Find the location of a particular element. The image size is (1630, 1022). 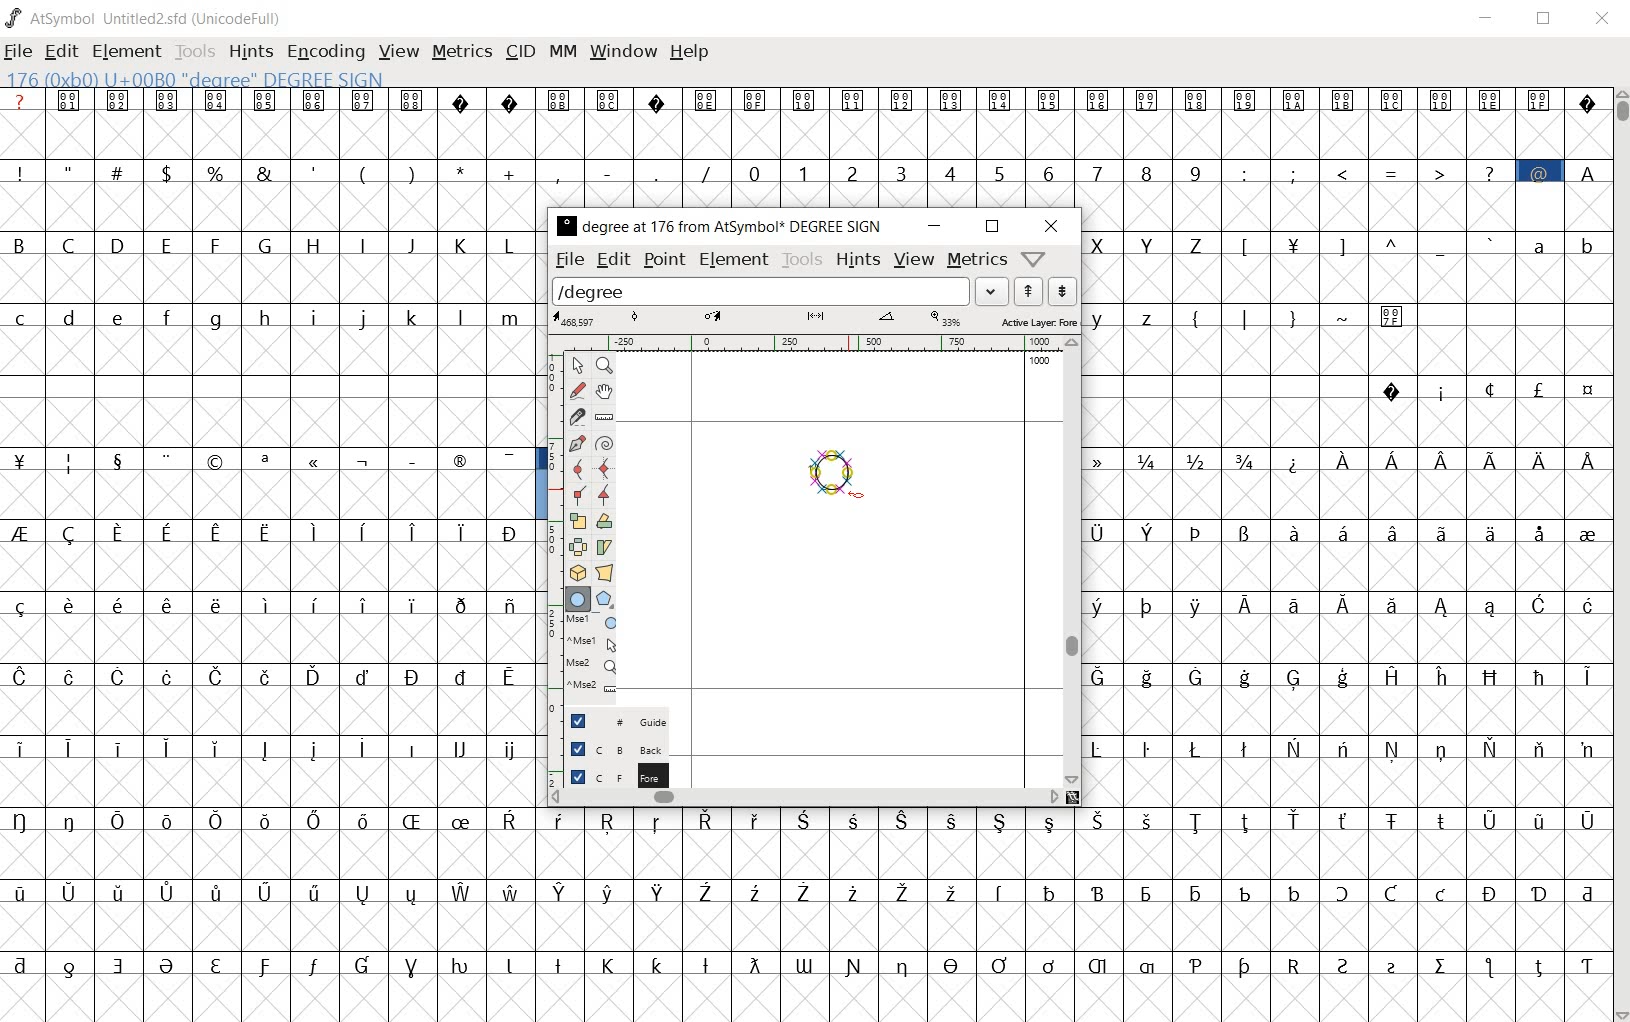

special characters is located at coordinates (1370, 244).